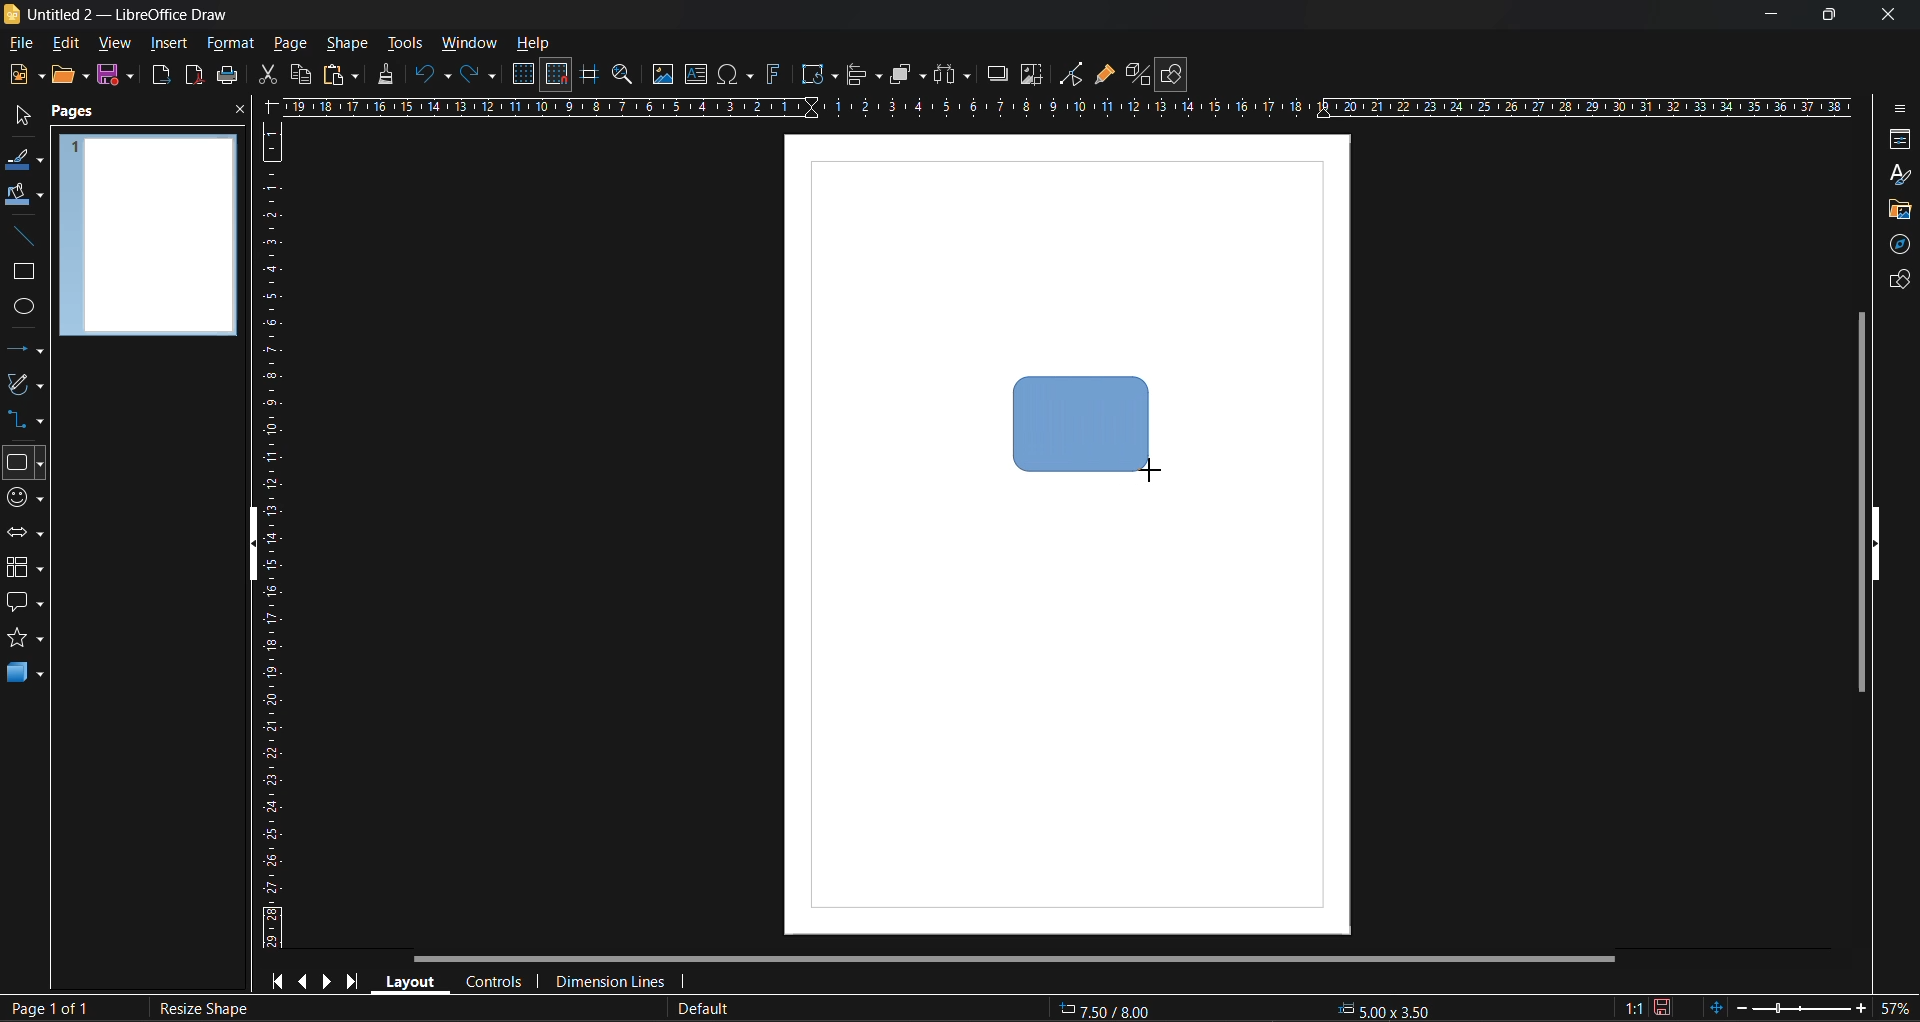  Describe the element at coordinates (955, 75) in the screenshot. I see `distribute` at that location.